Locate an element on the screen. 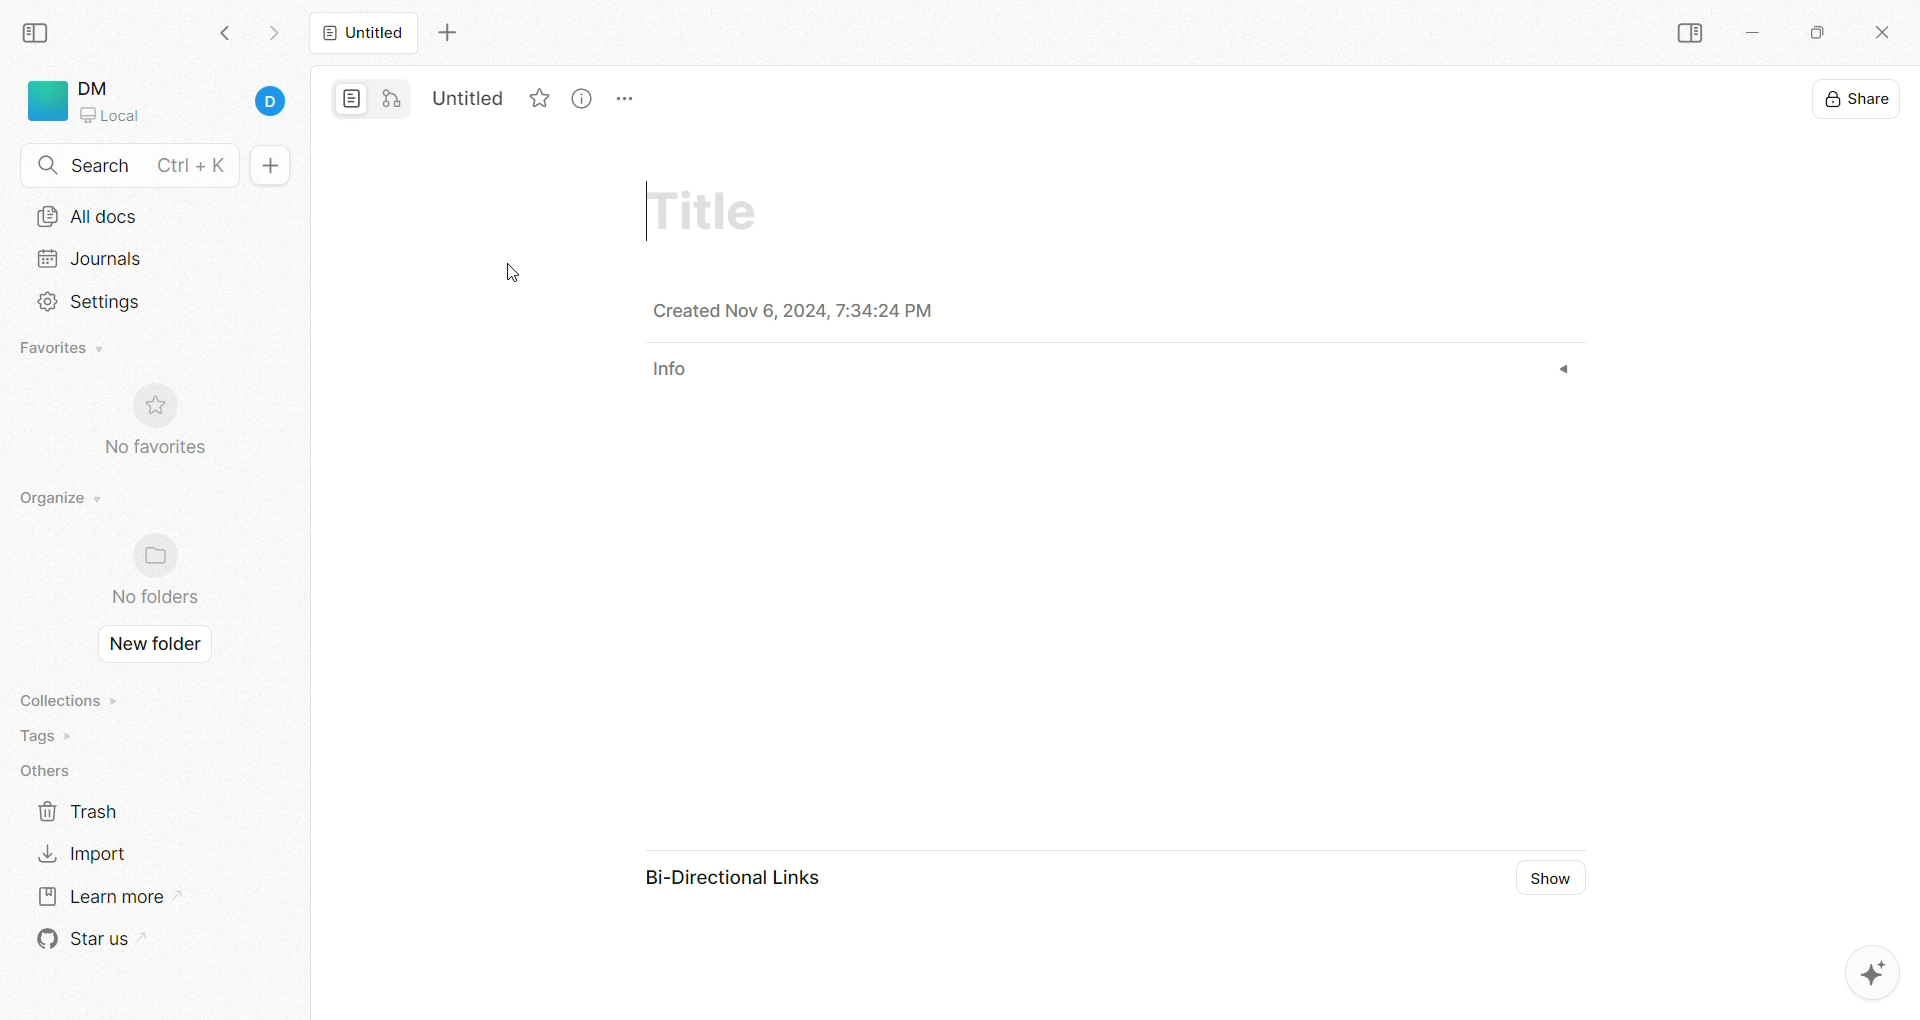 The width and height of the screenshot is (1920, 1020). info is located at coordinates (675, 376).